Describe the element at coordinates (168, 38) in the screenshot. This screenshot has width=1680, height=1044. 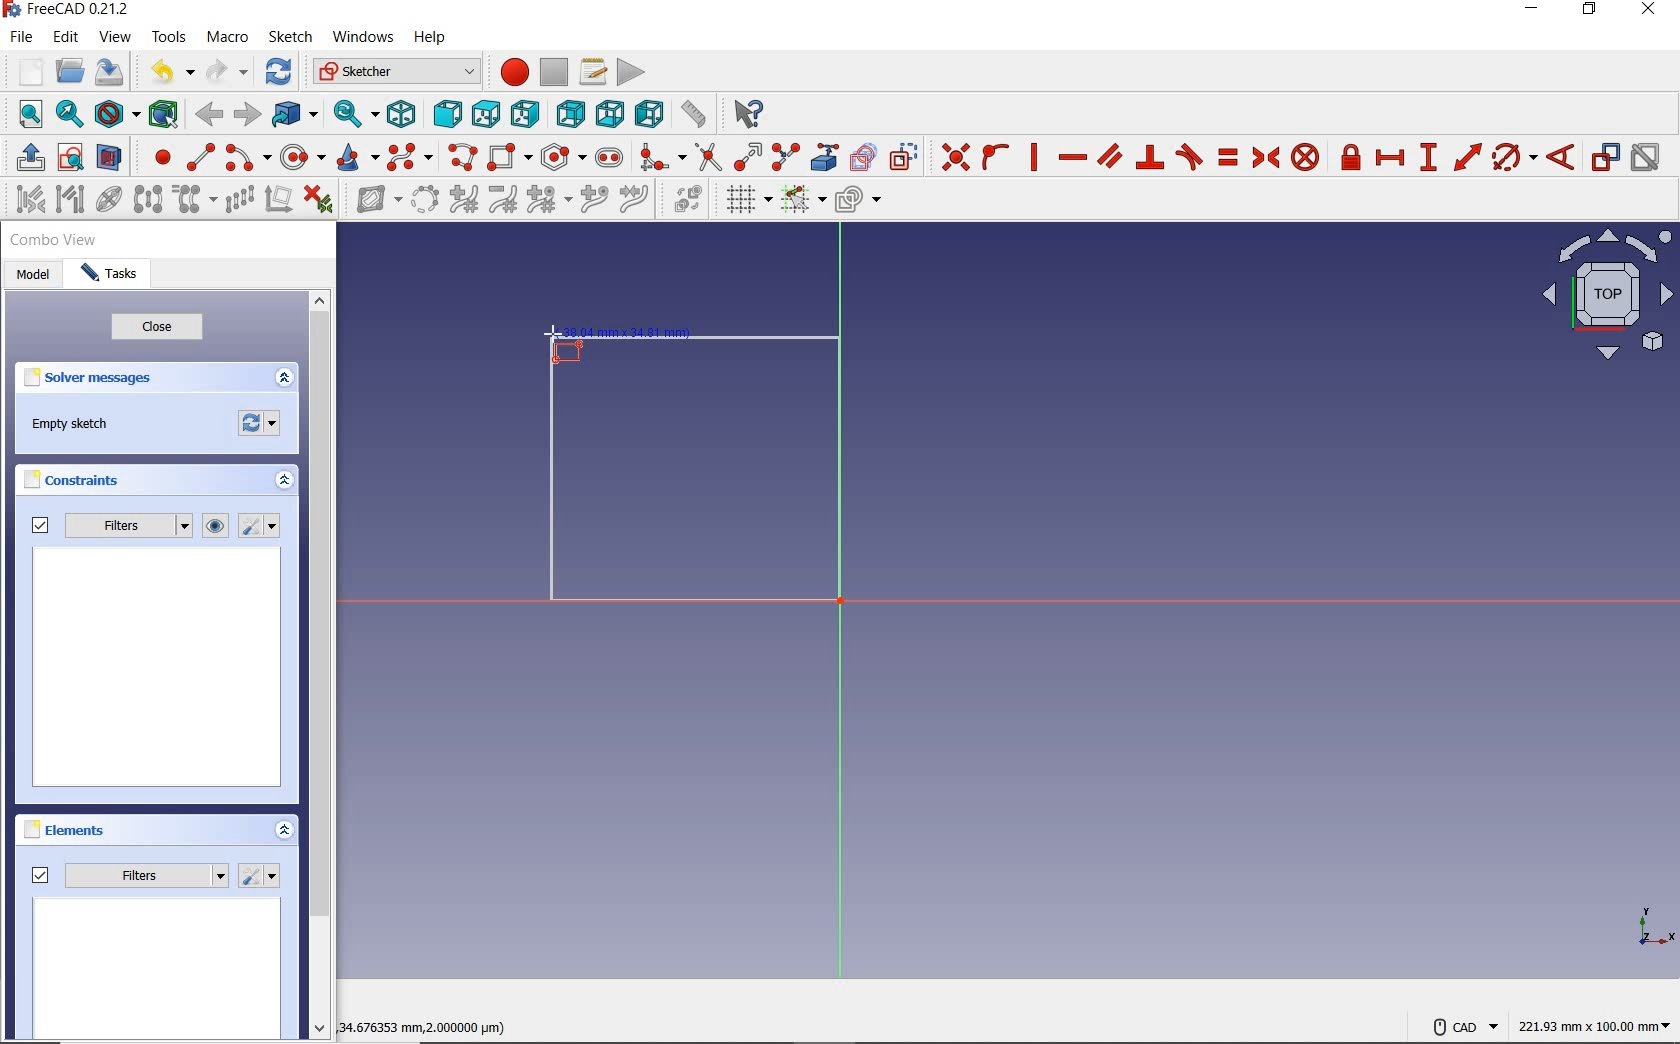
I see `tools` at that location.